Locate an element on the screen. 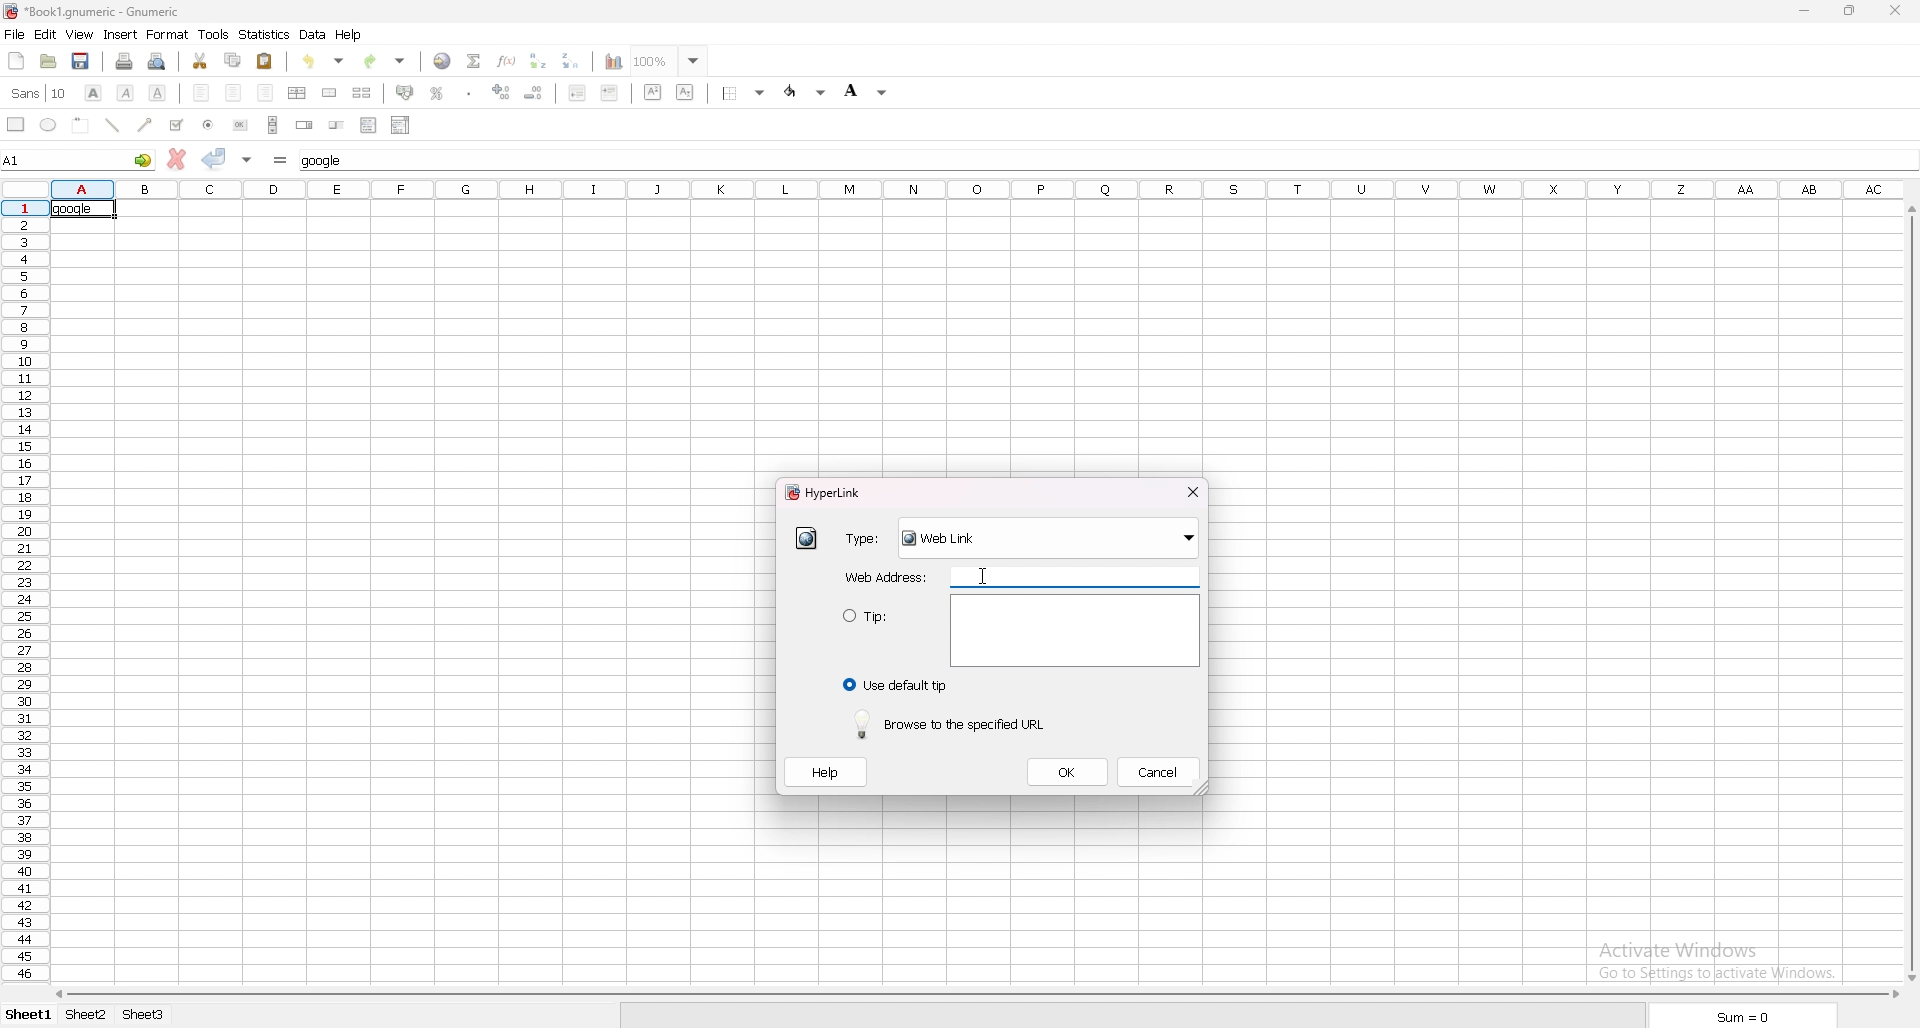 This screenshot has width=1920, height=1028. rows is located at coordinates (27, 591).